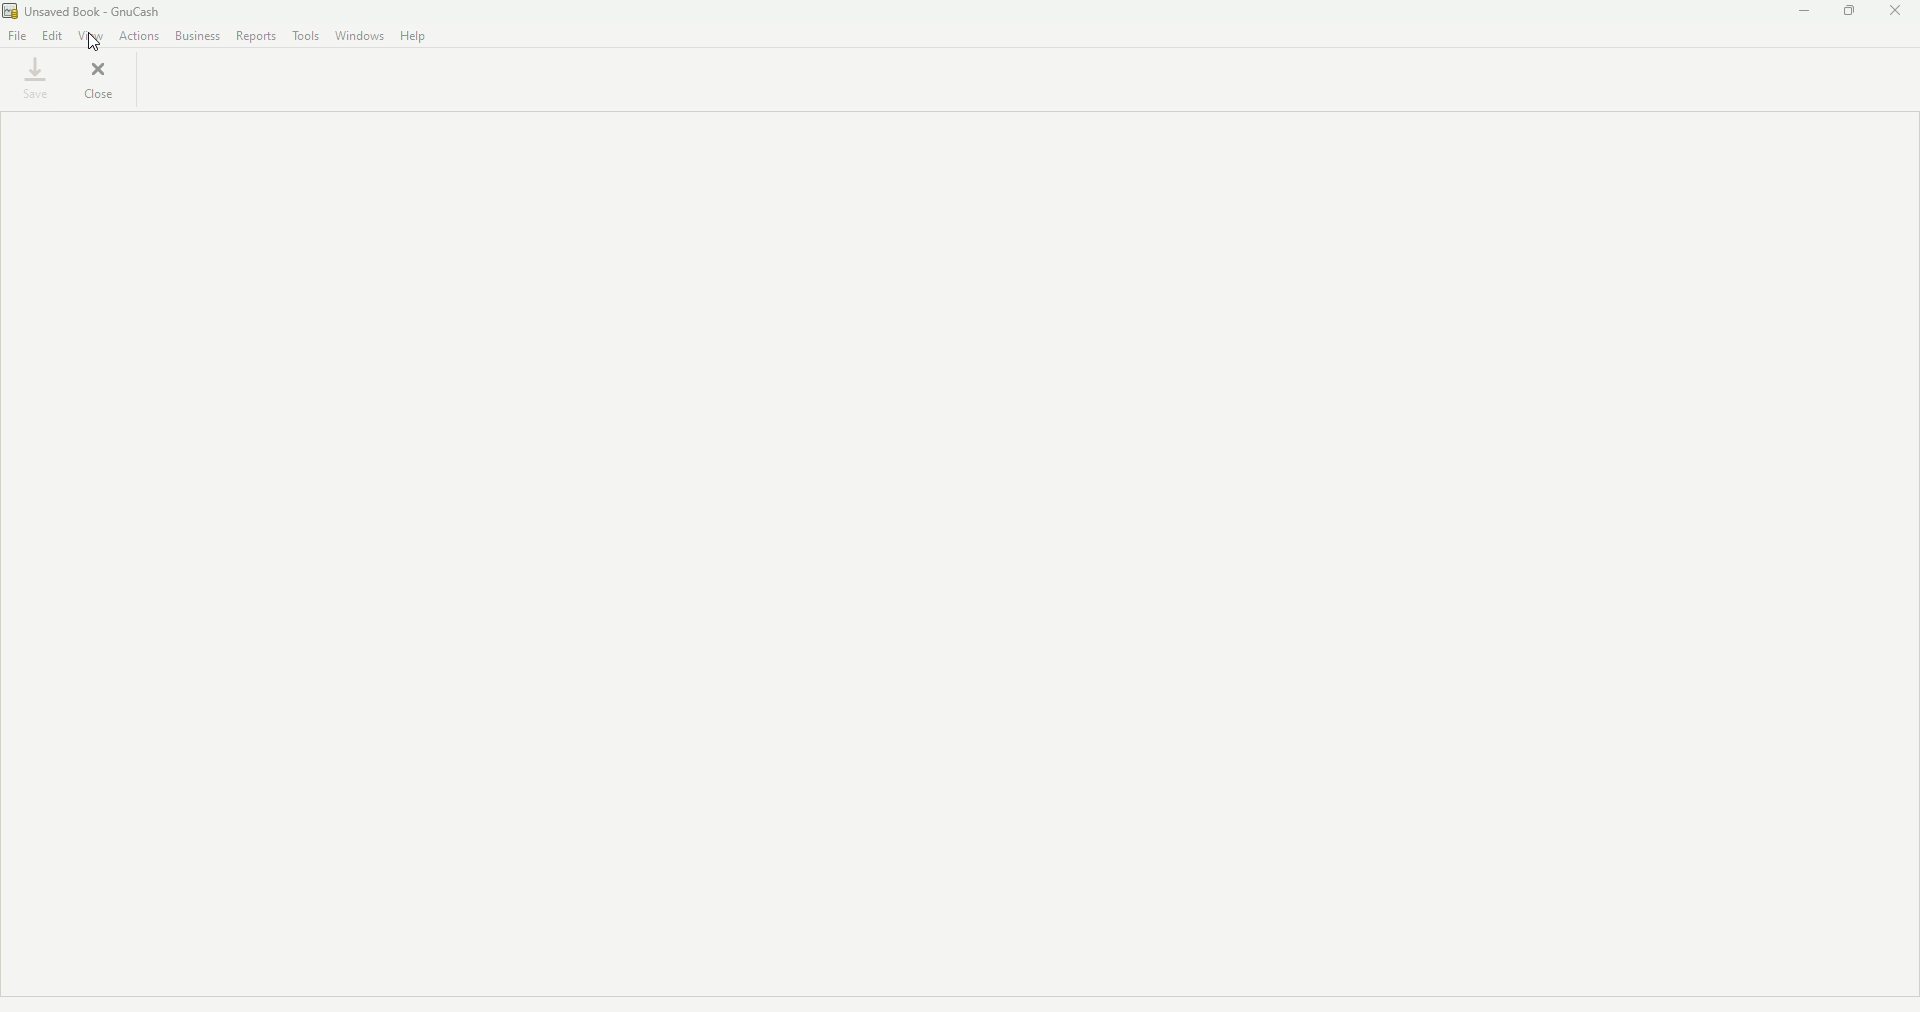  What do you see at coordinates (102, 80) in the screenshot?
I see `Close` at bounding box center [102, 80].